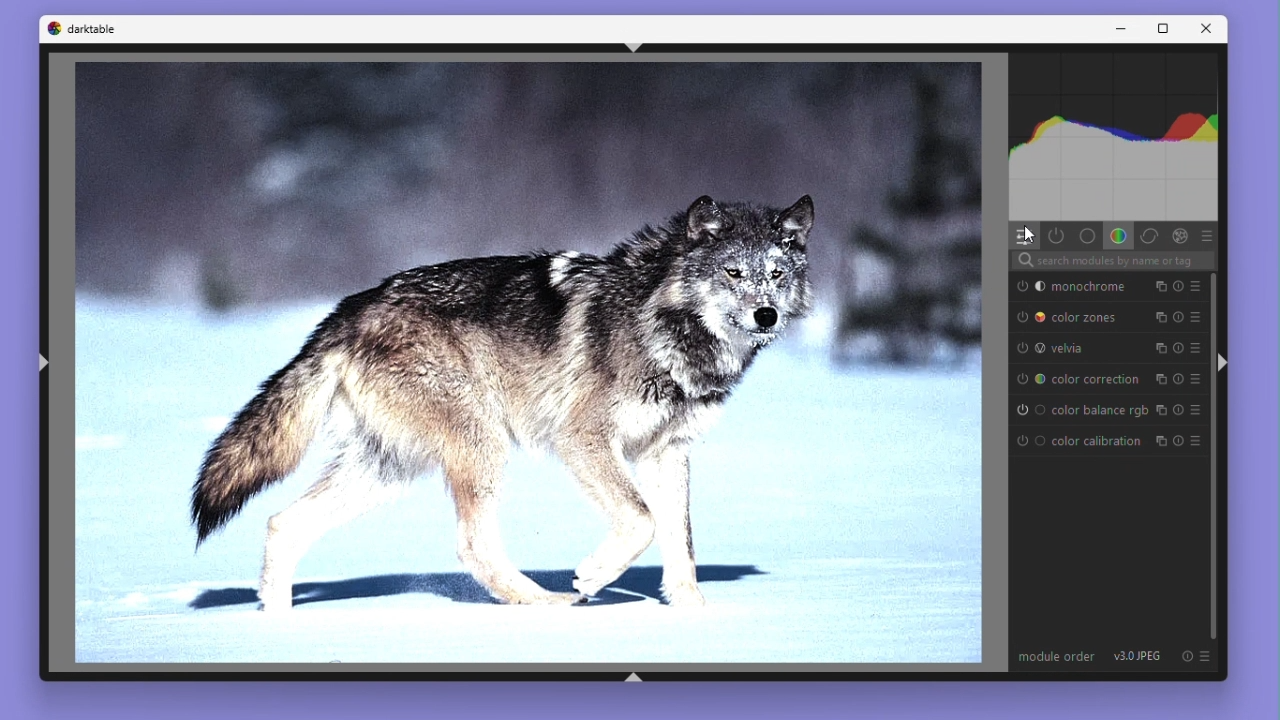 The width and height of the screenshot is (1280, 720). What do you see at coordinates (1159, 29) in the screenshot?
I see `maximmize` at bounding box center [1159, 29].